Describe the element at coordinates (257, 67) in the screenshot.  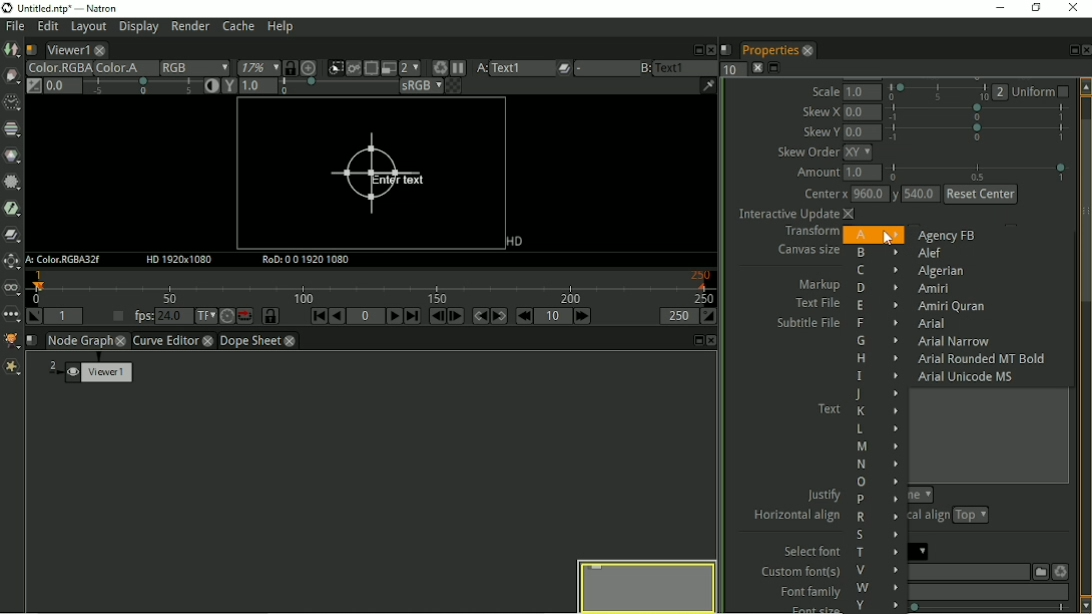
I see `17%` at that location.